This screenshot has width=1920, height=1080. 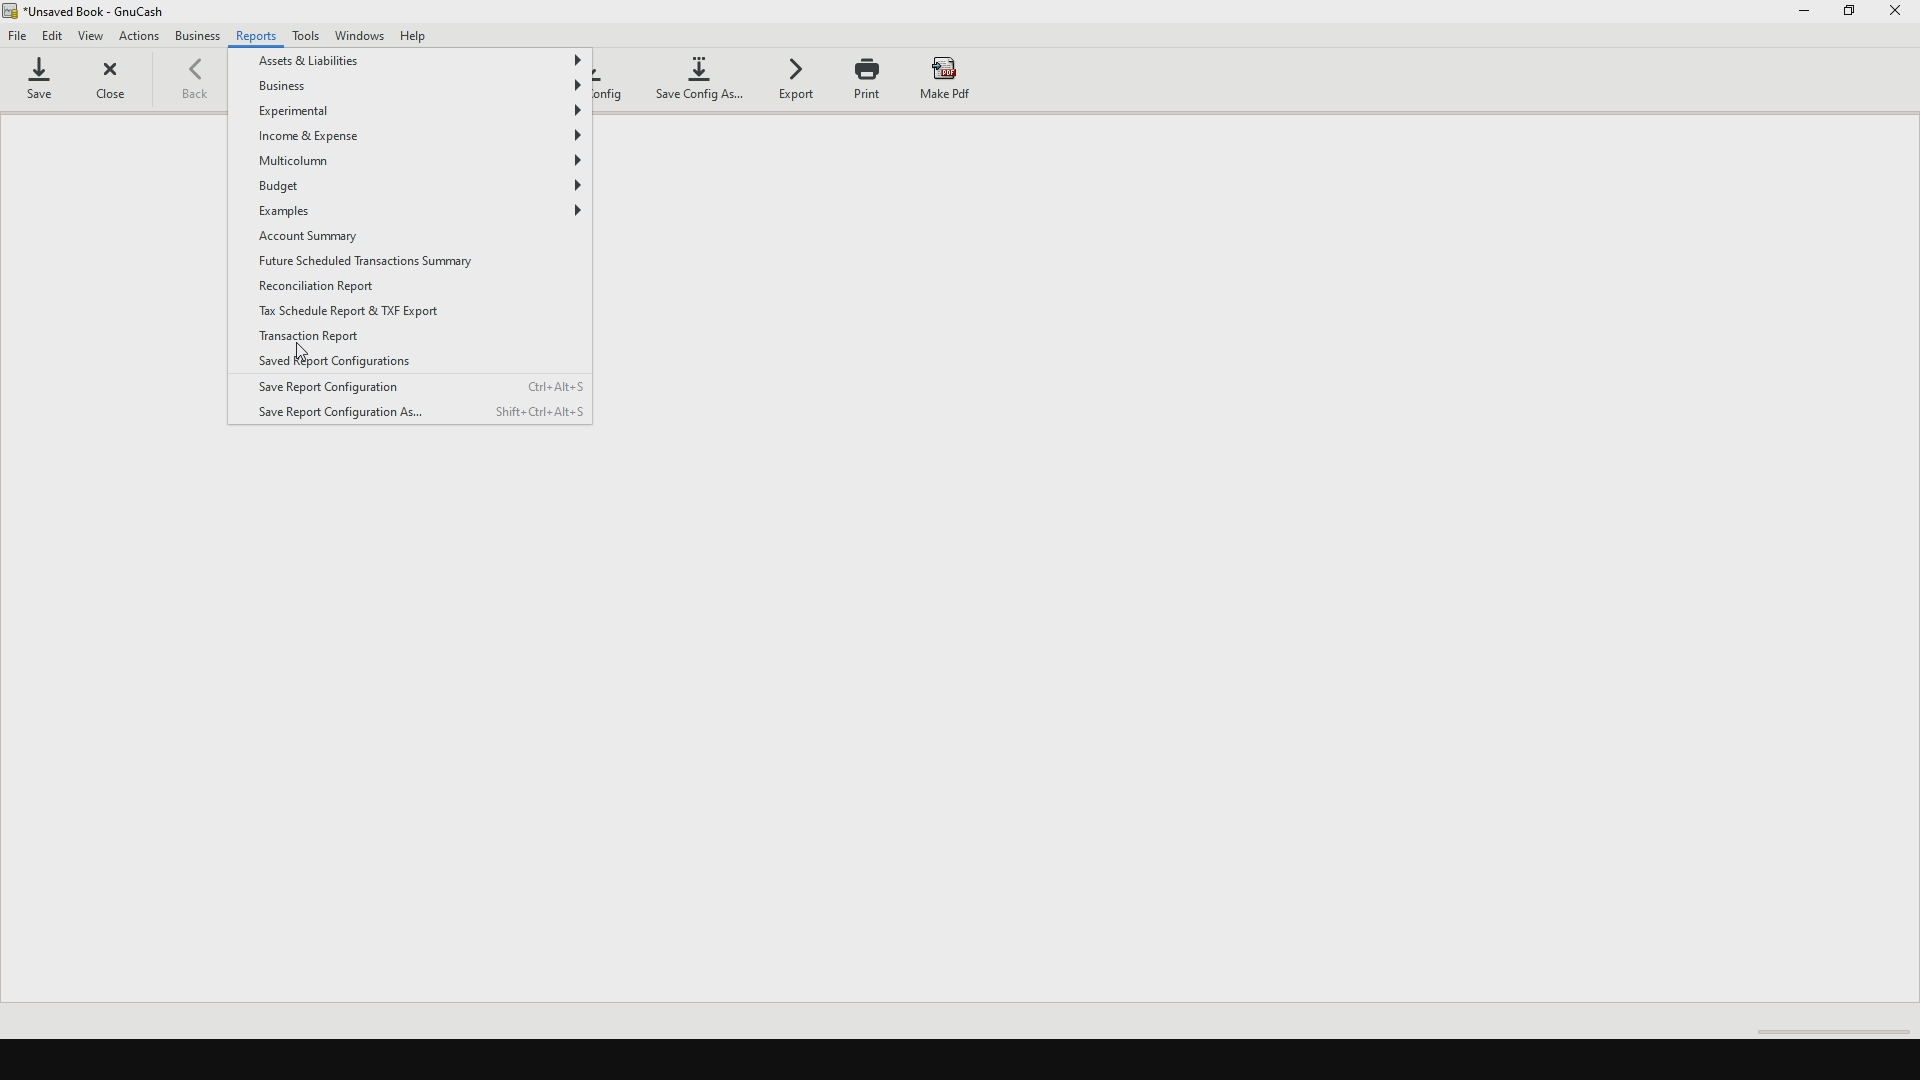 I want to click on income and expense, so click(x=421, y=137).